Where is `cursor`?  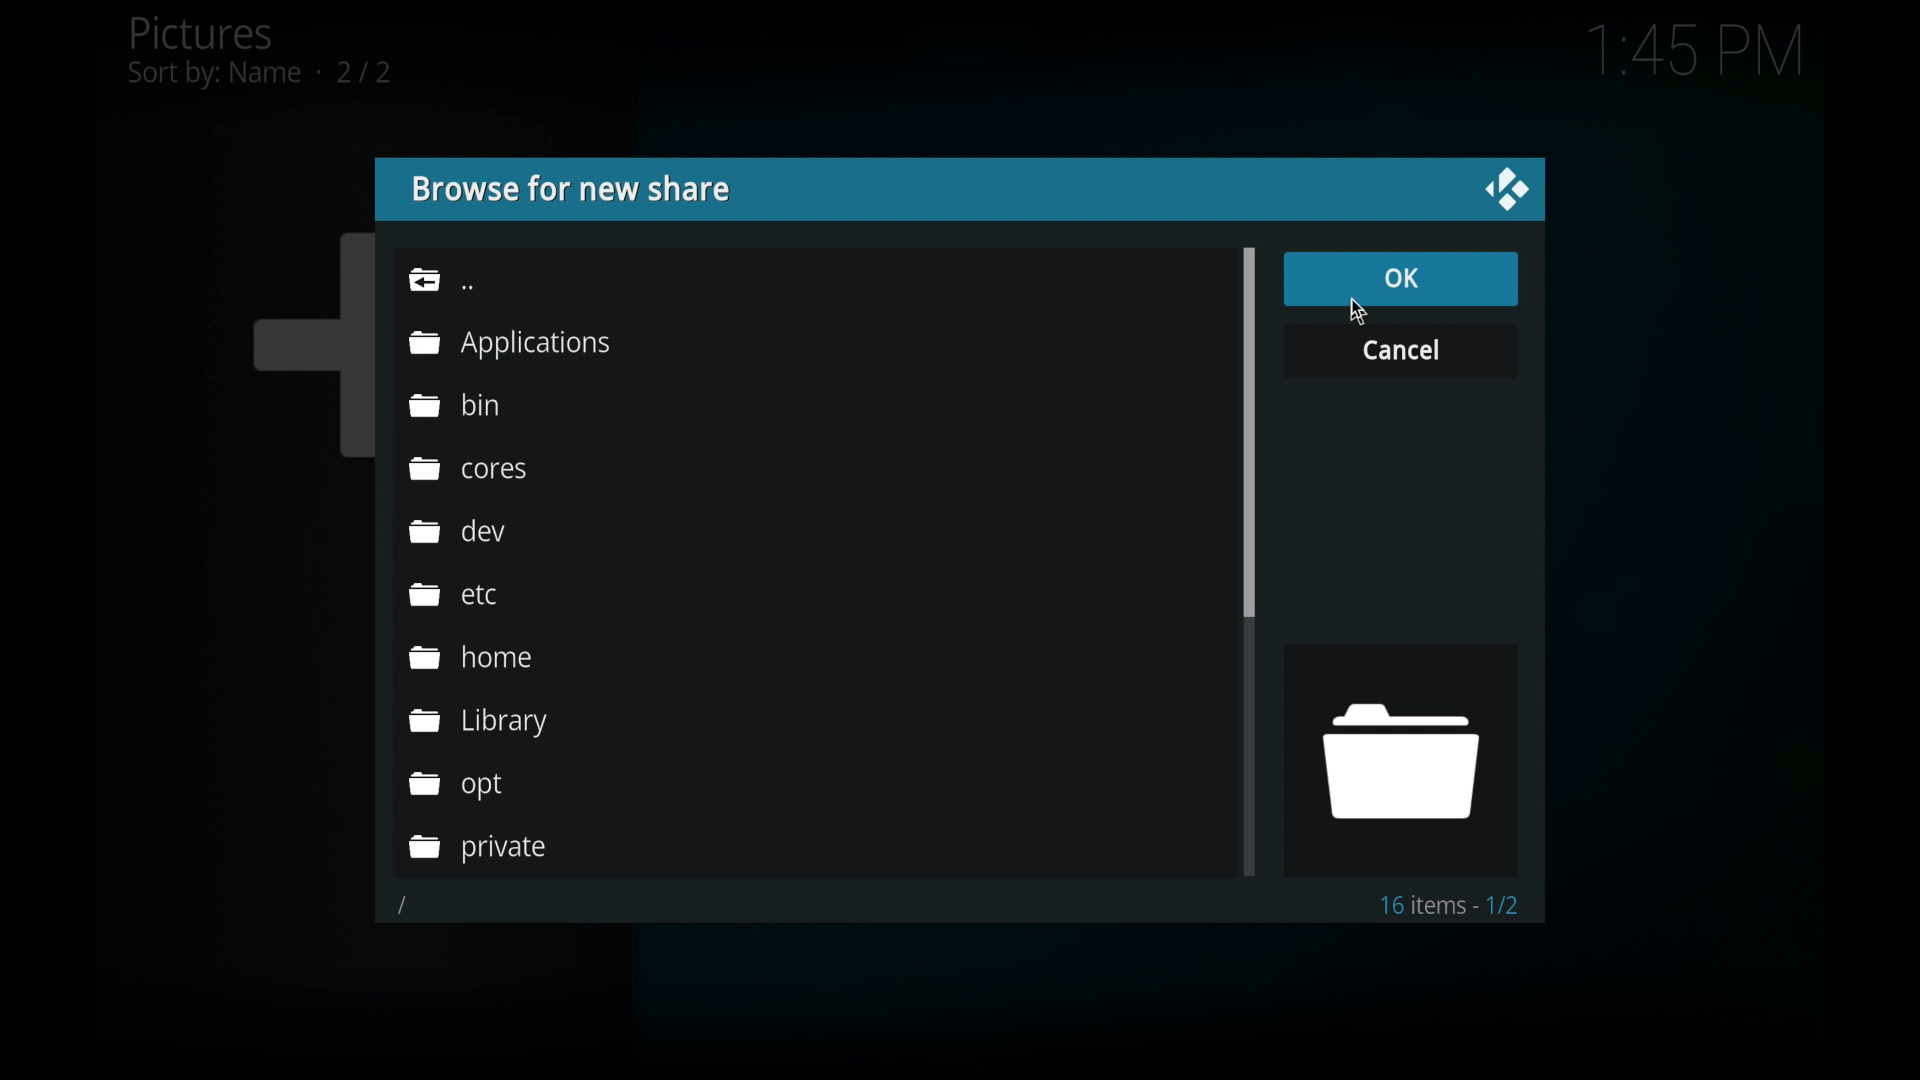 cursor is located at coordinates (1356, 311).